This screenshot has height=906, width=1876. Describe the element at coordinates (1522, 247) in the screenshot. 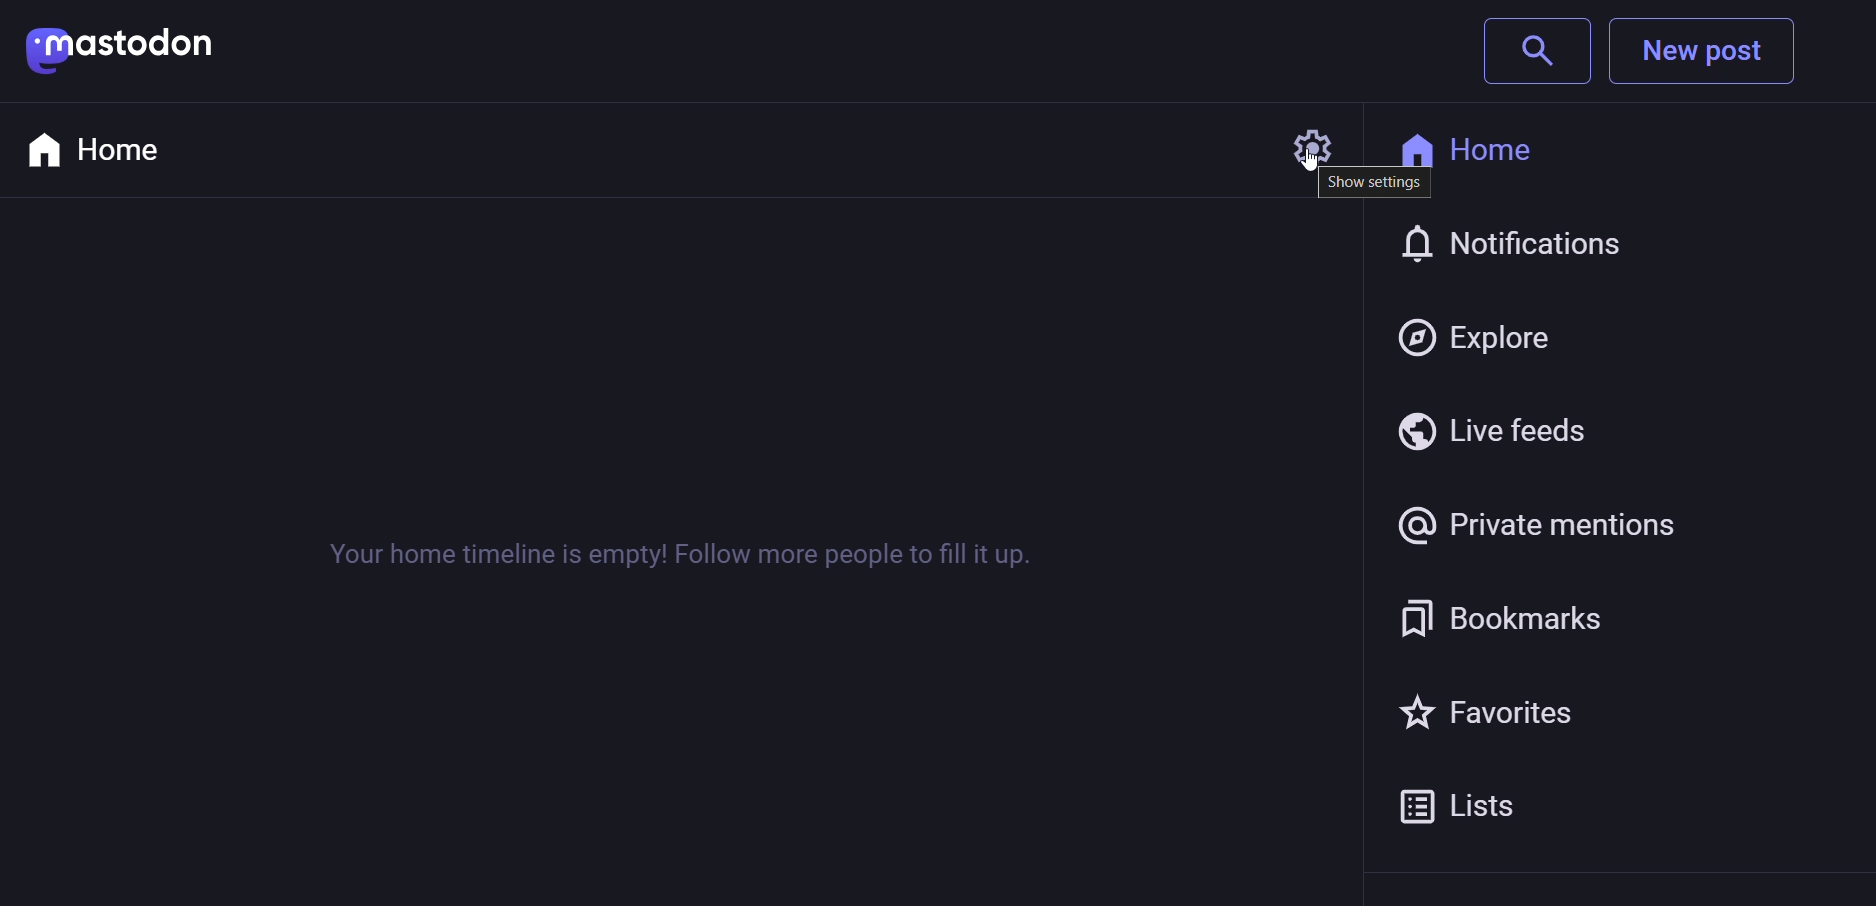

I see `notification` at that location.